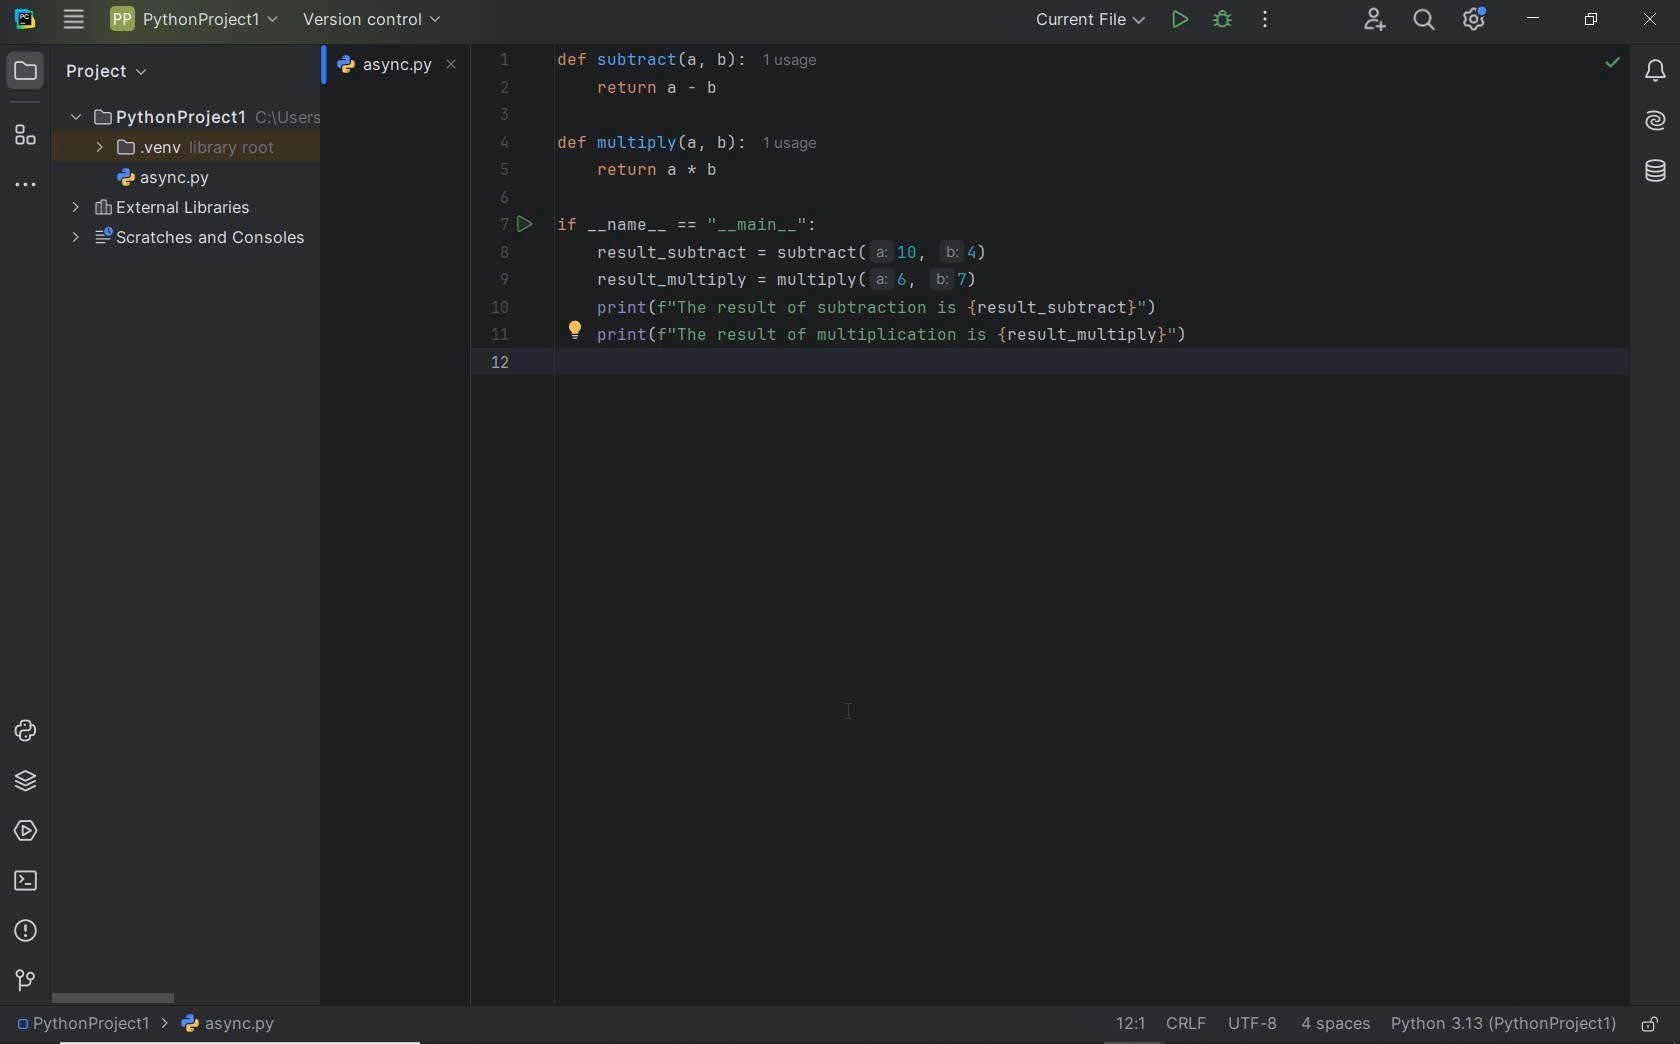 This screenshot has height=1044, width=1680. I want to click on scrollbar, so click(111, 997).